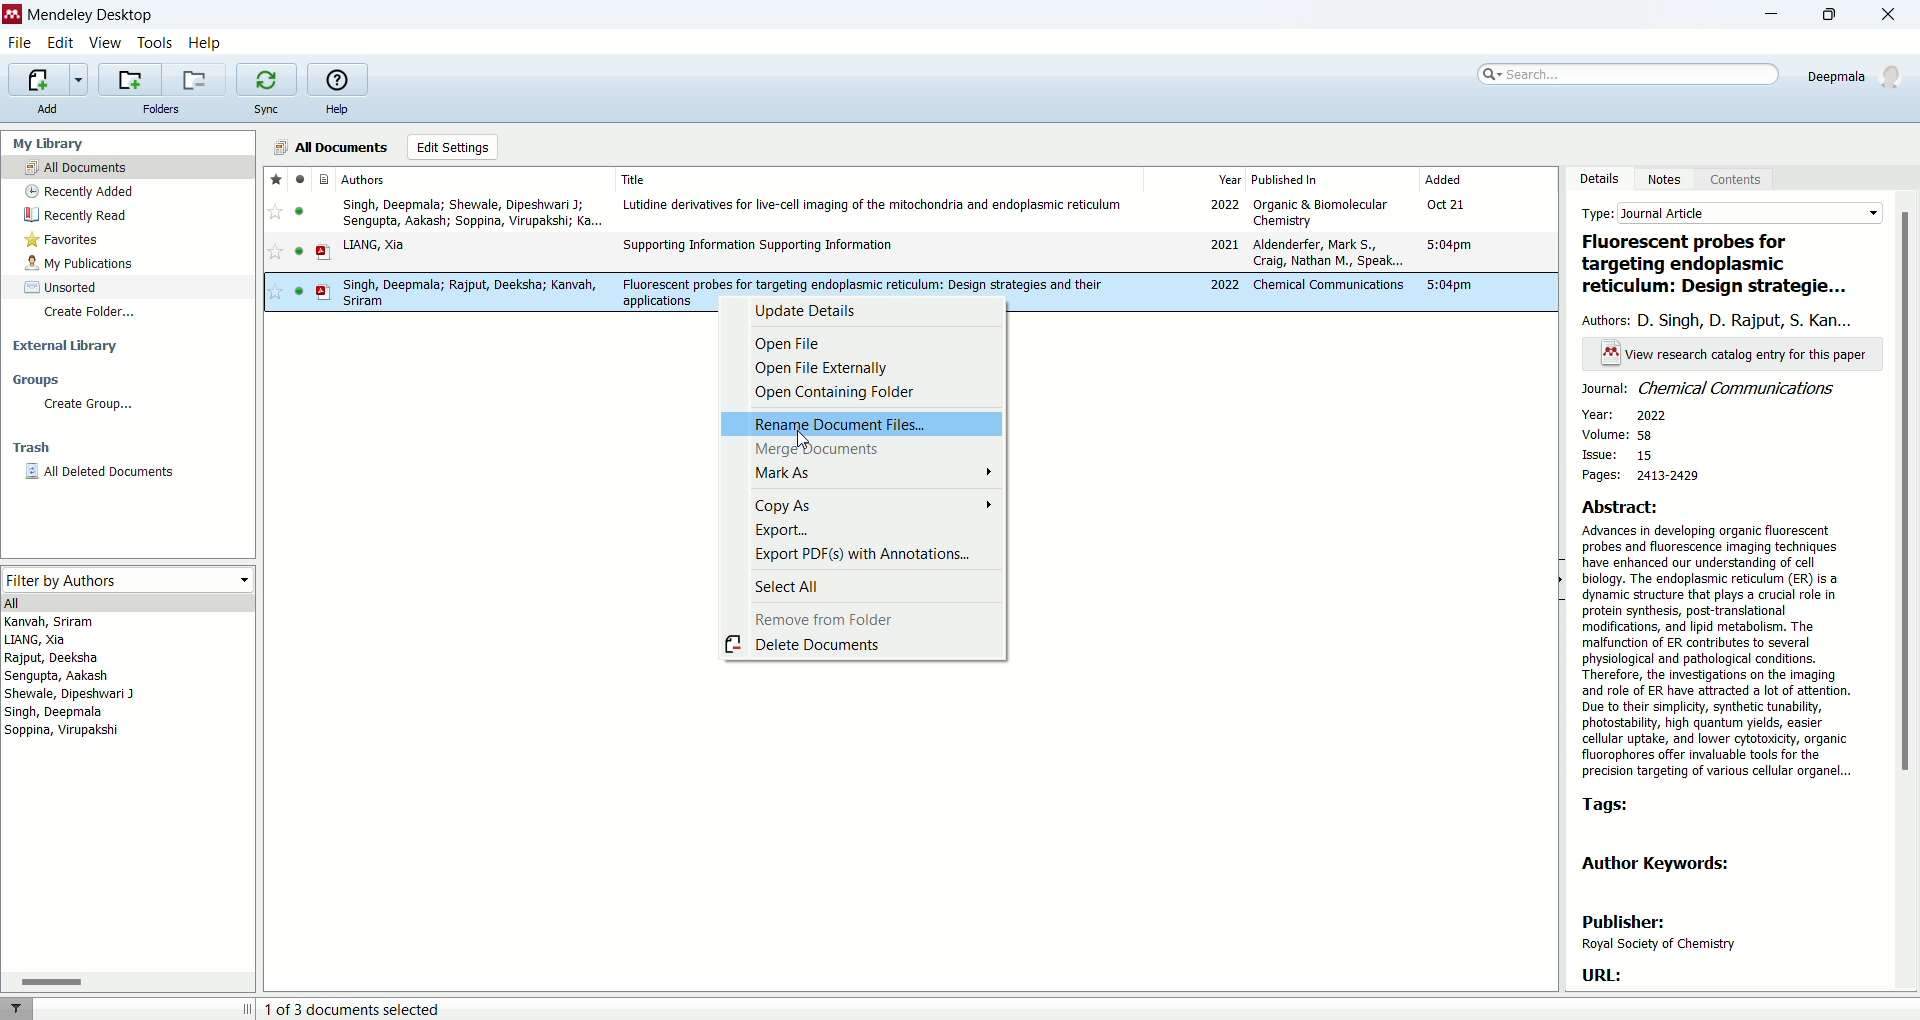 The height and width of the screenshot is (1020, 1920). What do you see at coordinates (863, 647) in the screenshot?
I see `delete documents` at bounding box center [863, 647].